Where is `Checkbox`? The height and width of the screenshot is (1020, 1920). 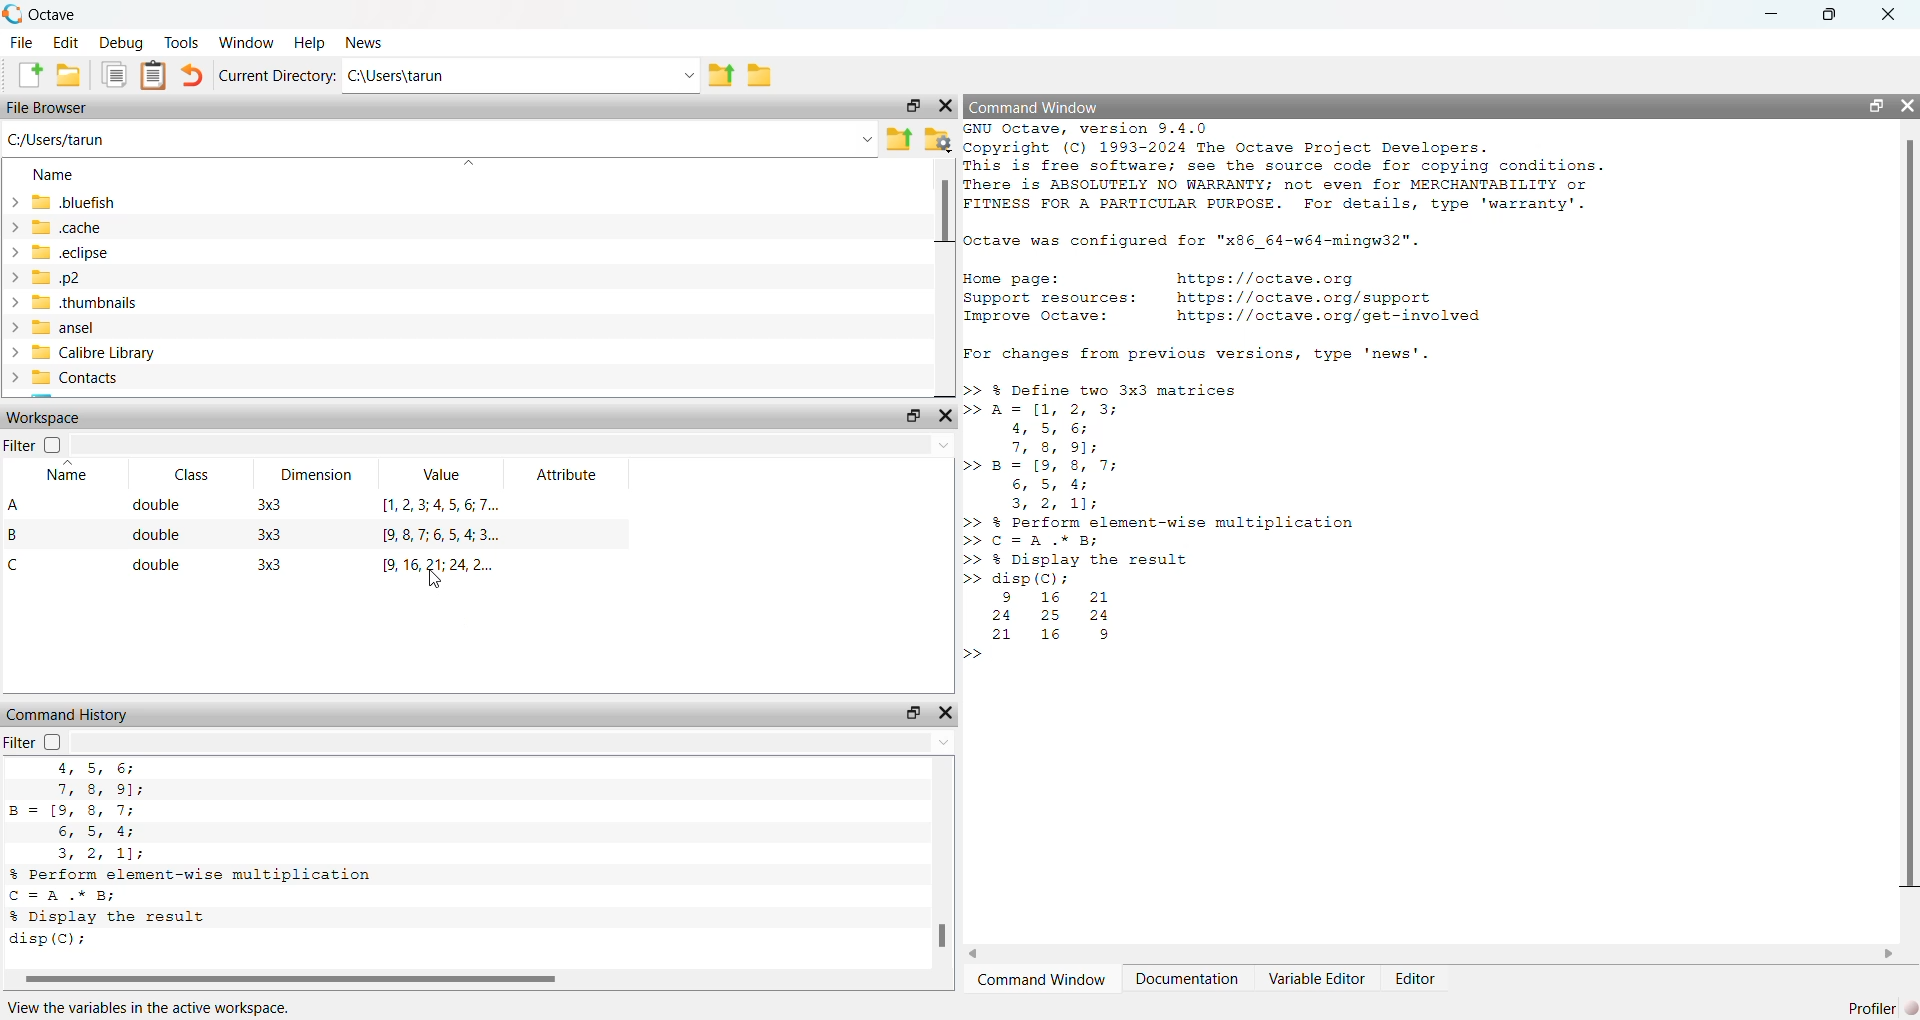
Checkbox is located at coordinates (52, 444).